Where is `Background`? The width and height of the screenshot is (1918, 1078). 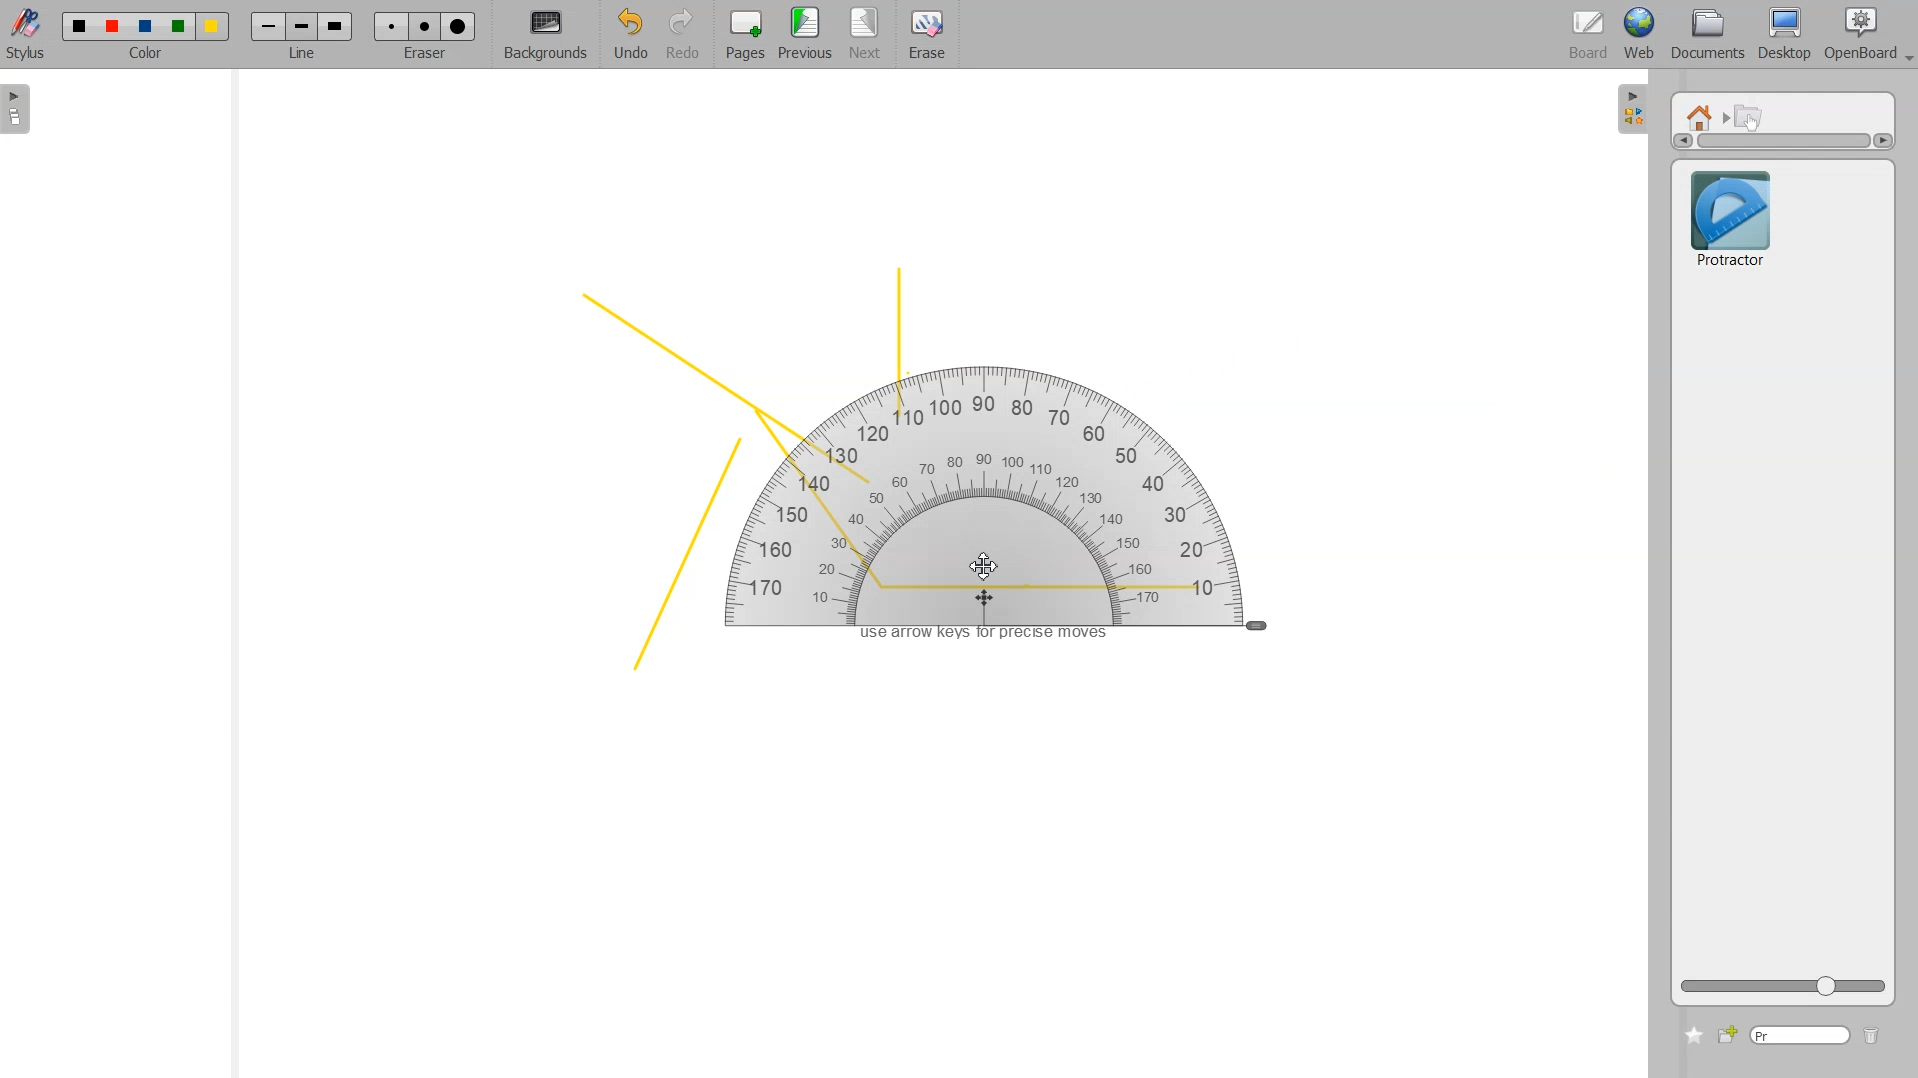 Background is located at coordinates (546, 36).